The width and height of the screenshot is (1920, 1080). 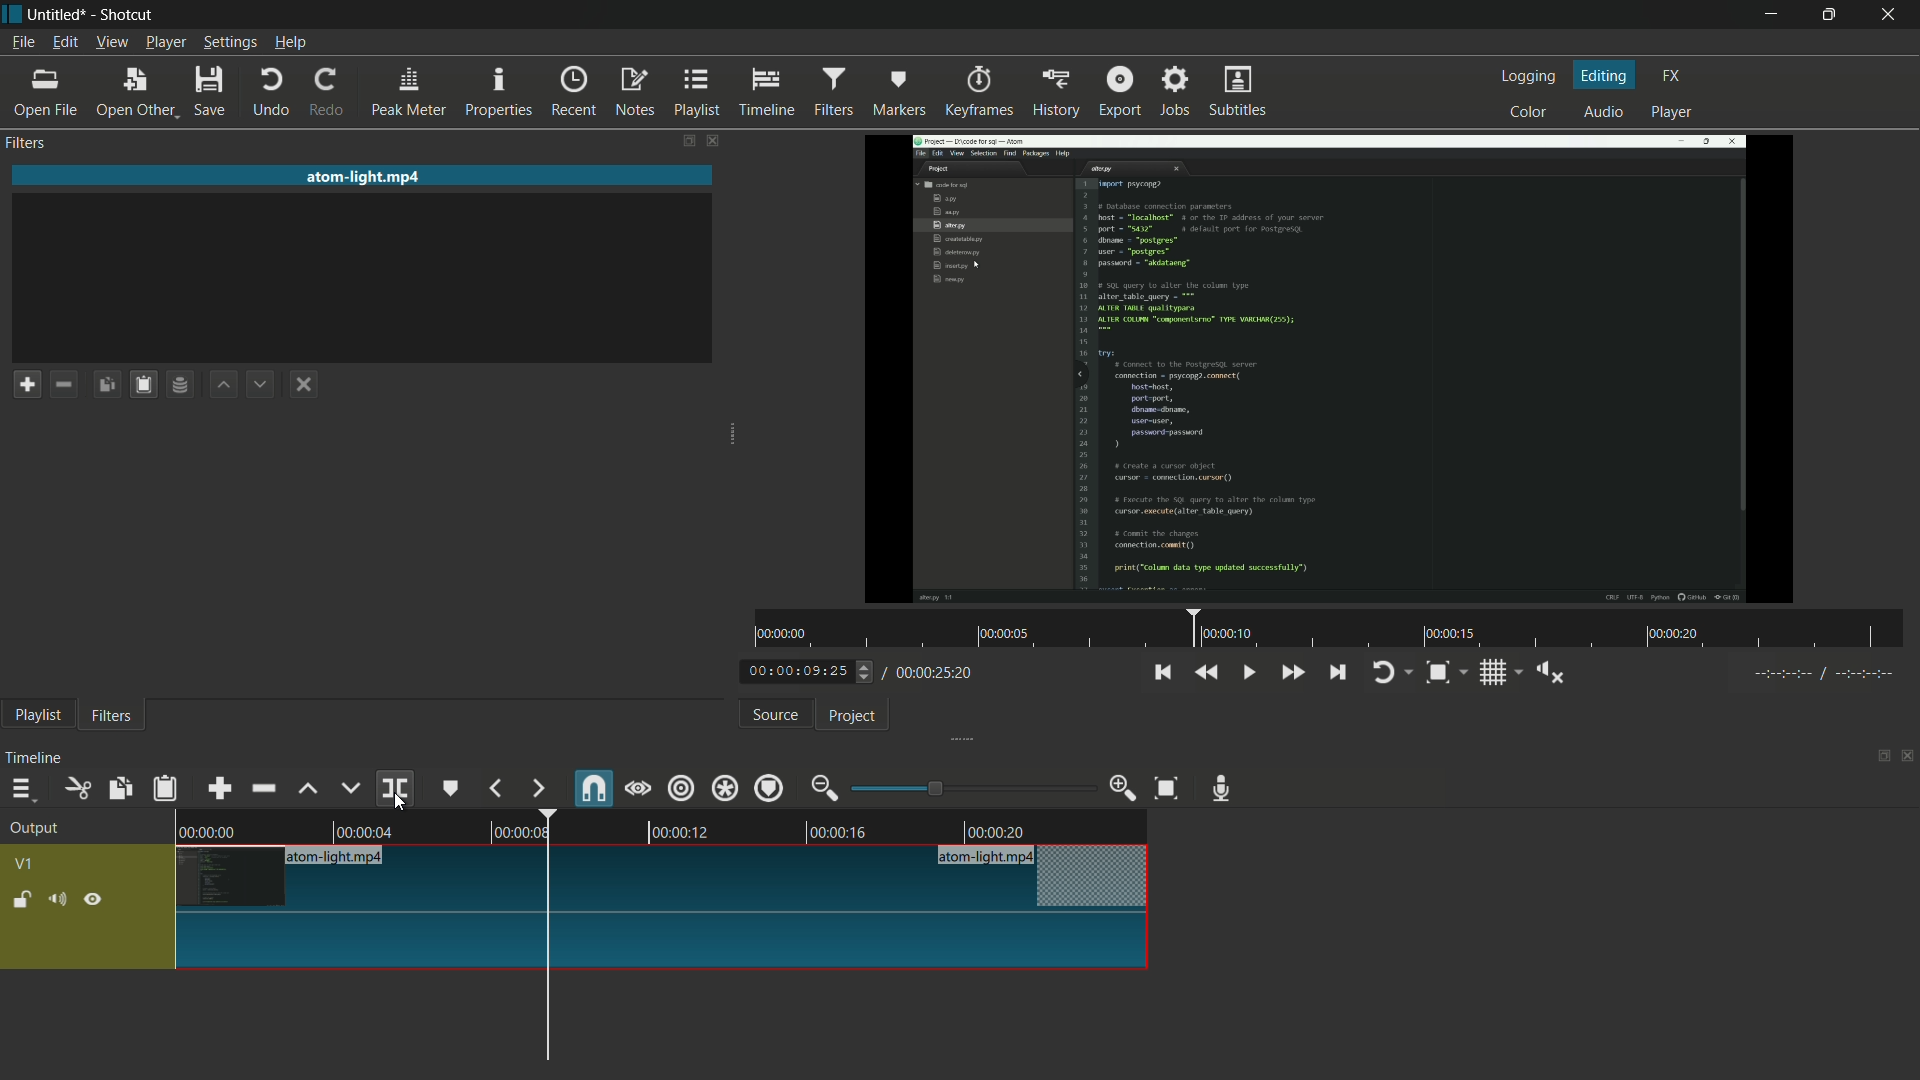 What do you see at coordinates (1246, 670) in the screenshot?
I see `toggle play or pause` at bounding box center [1246, 670].